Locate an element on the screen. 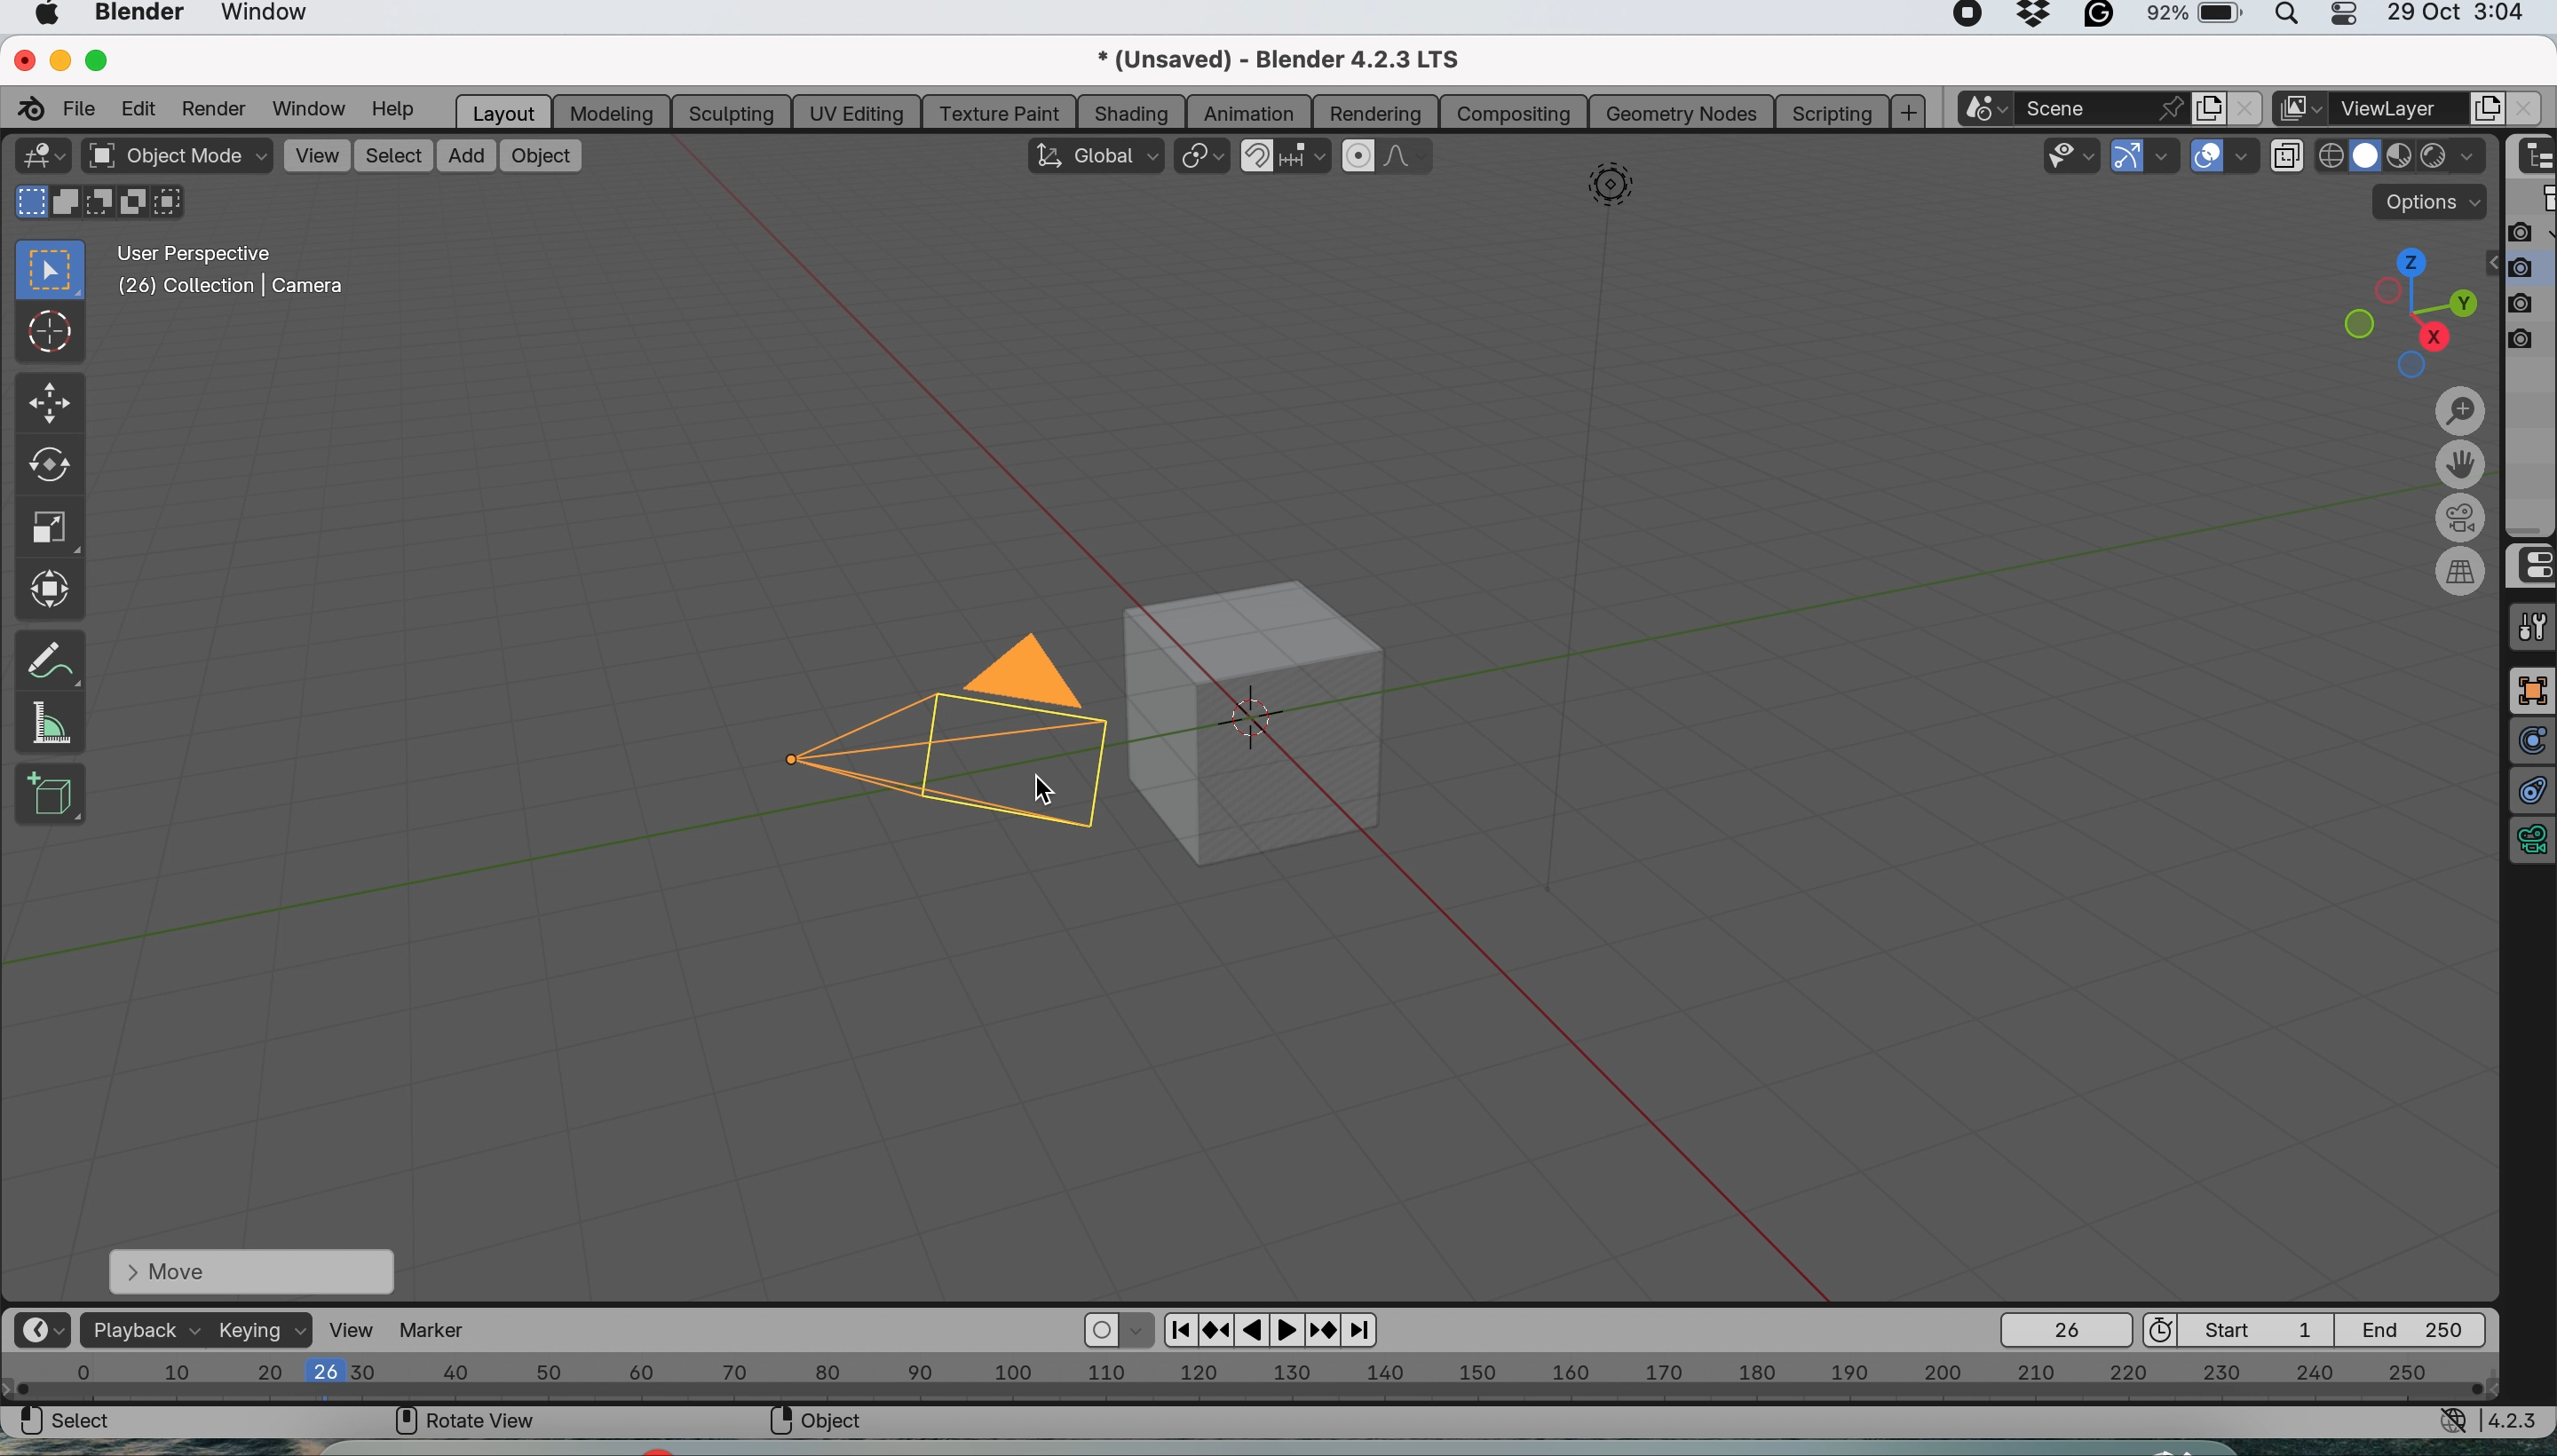 Image resolution: width=2557 pixels, height=1456 pixels. modeling is located at coordinates (608, 111).